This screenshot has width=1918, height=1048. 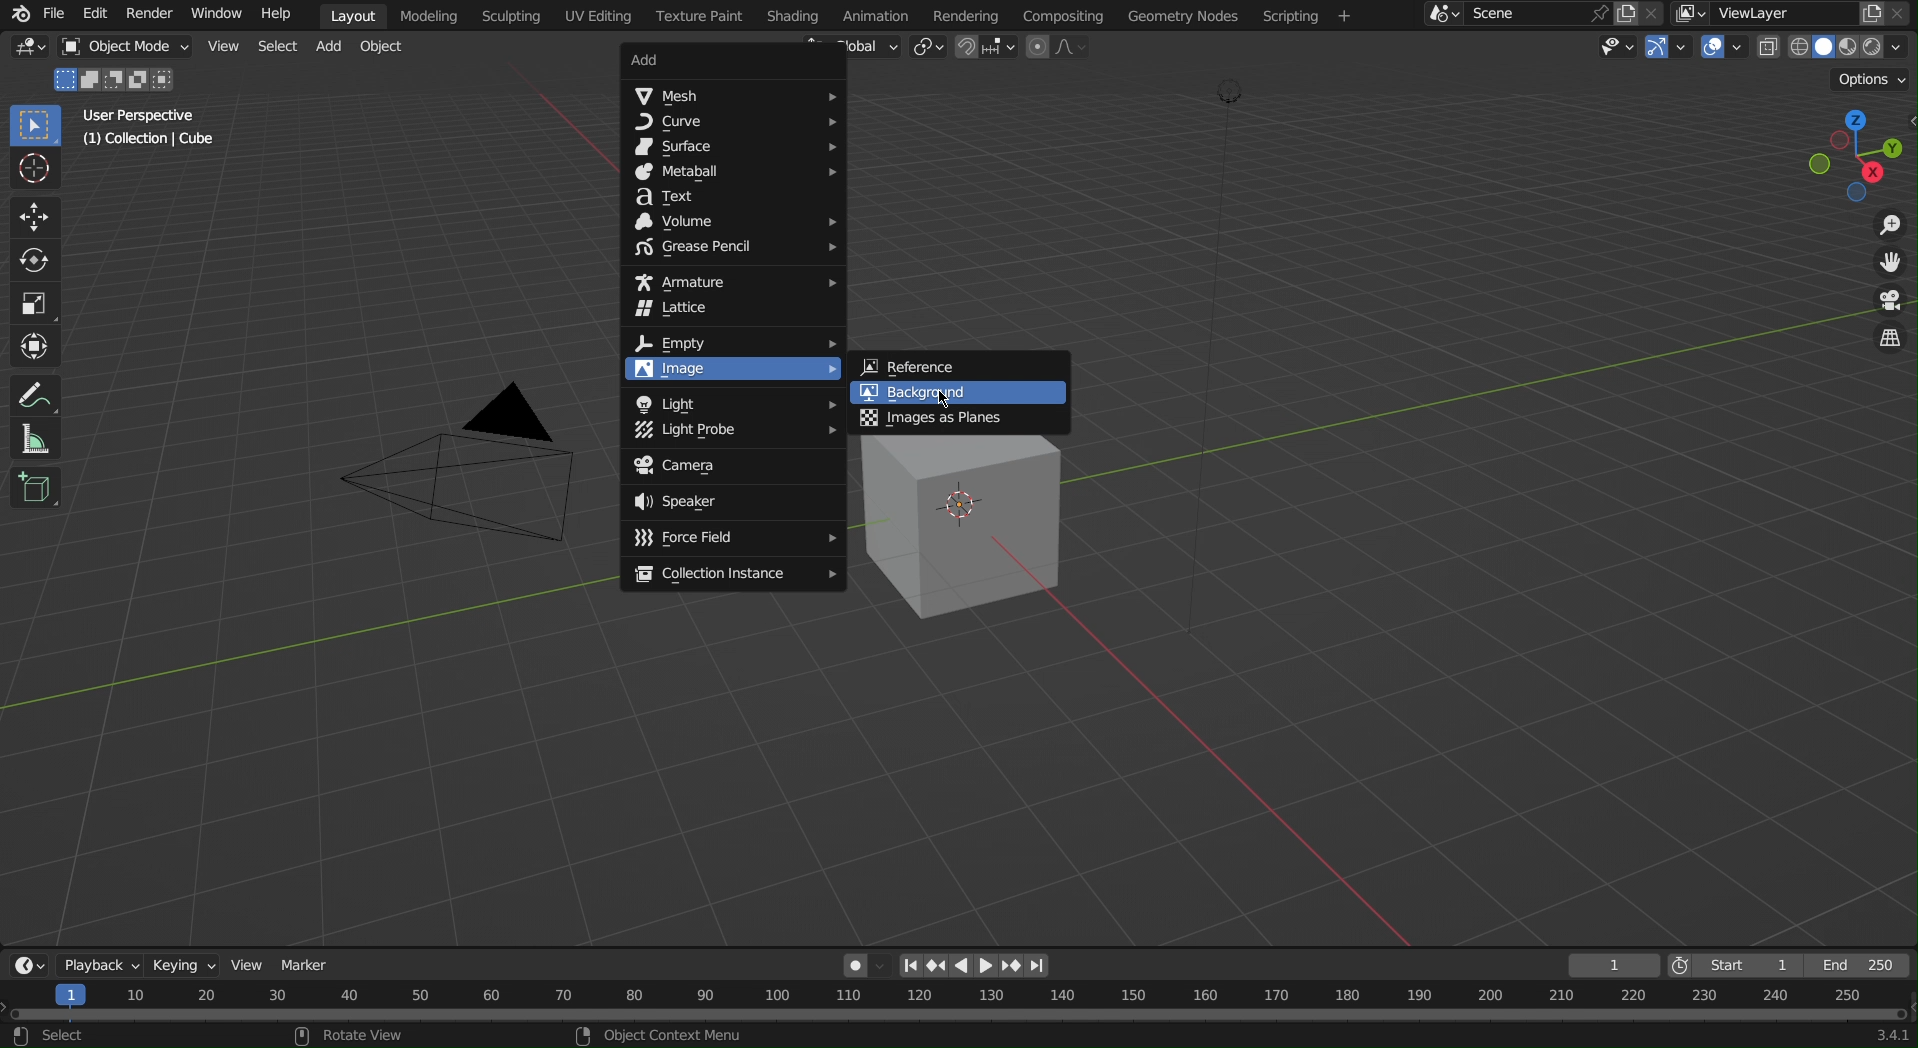 What do you see at coordinates (697, 16) in the screenshot?
I see `Texture Paint` at bounding box center [697, 16].